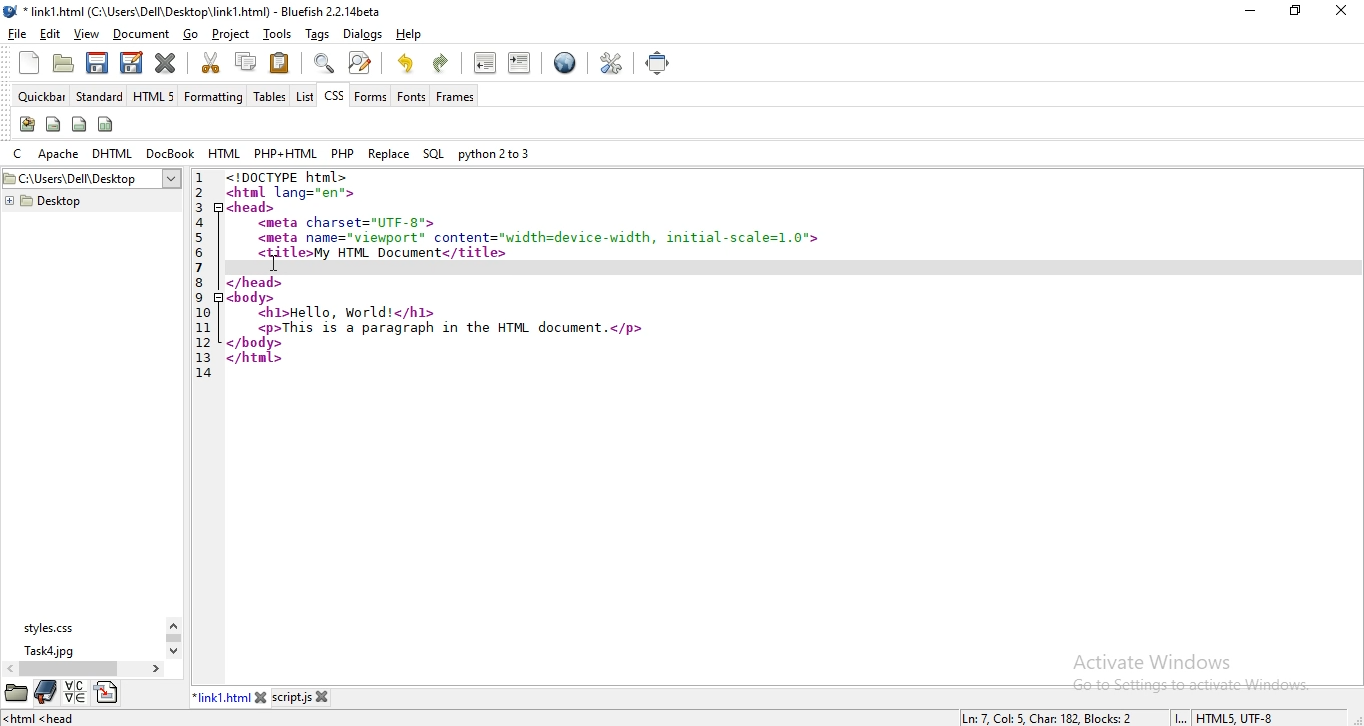  Describe the element at coordinates (173, 638) in the screenshot. I see `scroll bar` at that location.